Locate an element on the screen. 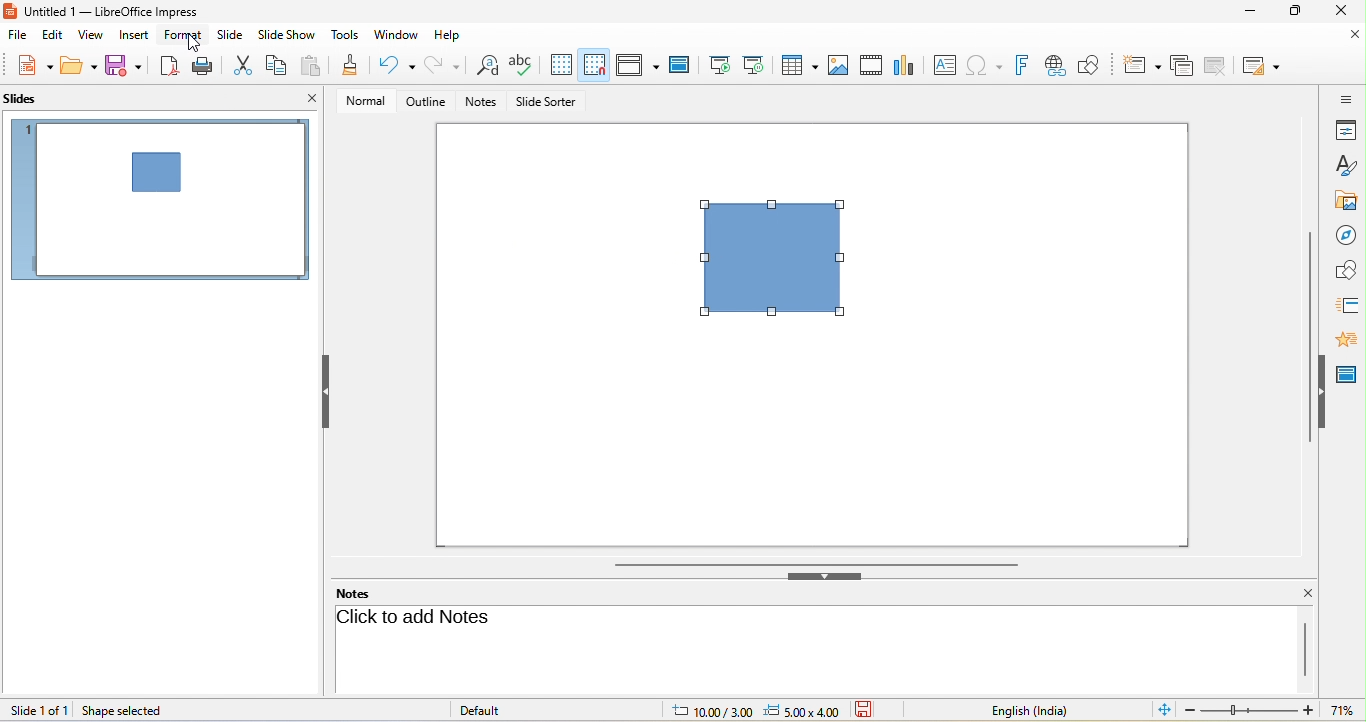  zoom is located at coordinates (1273, 710).